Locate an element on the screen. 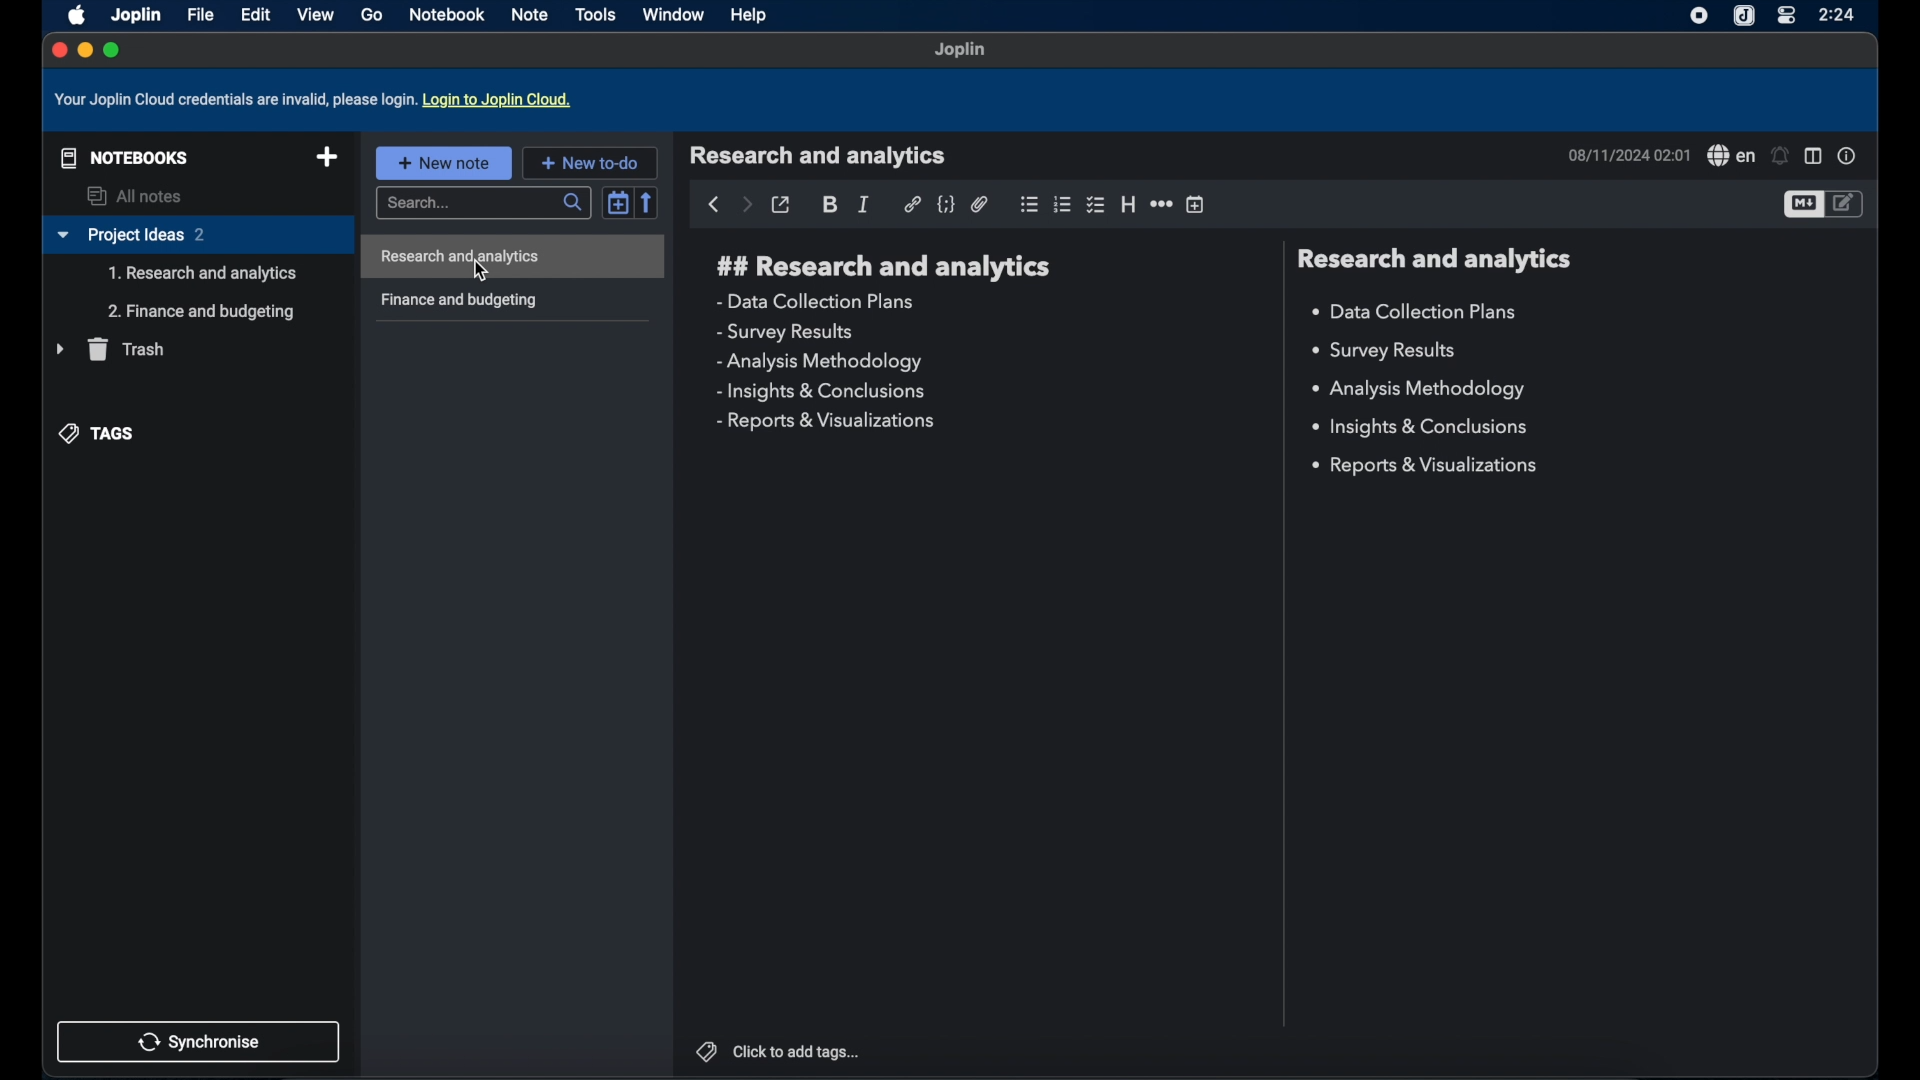  toggle external editing is located at coordinates (782, 205).